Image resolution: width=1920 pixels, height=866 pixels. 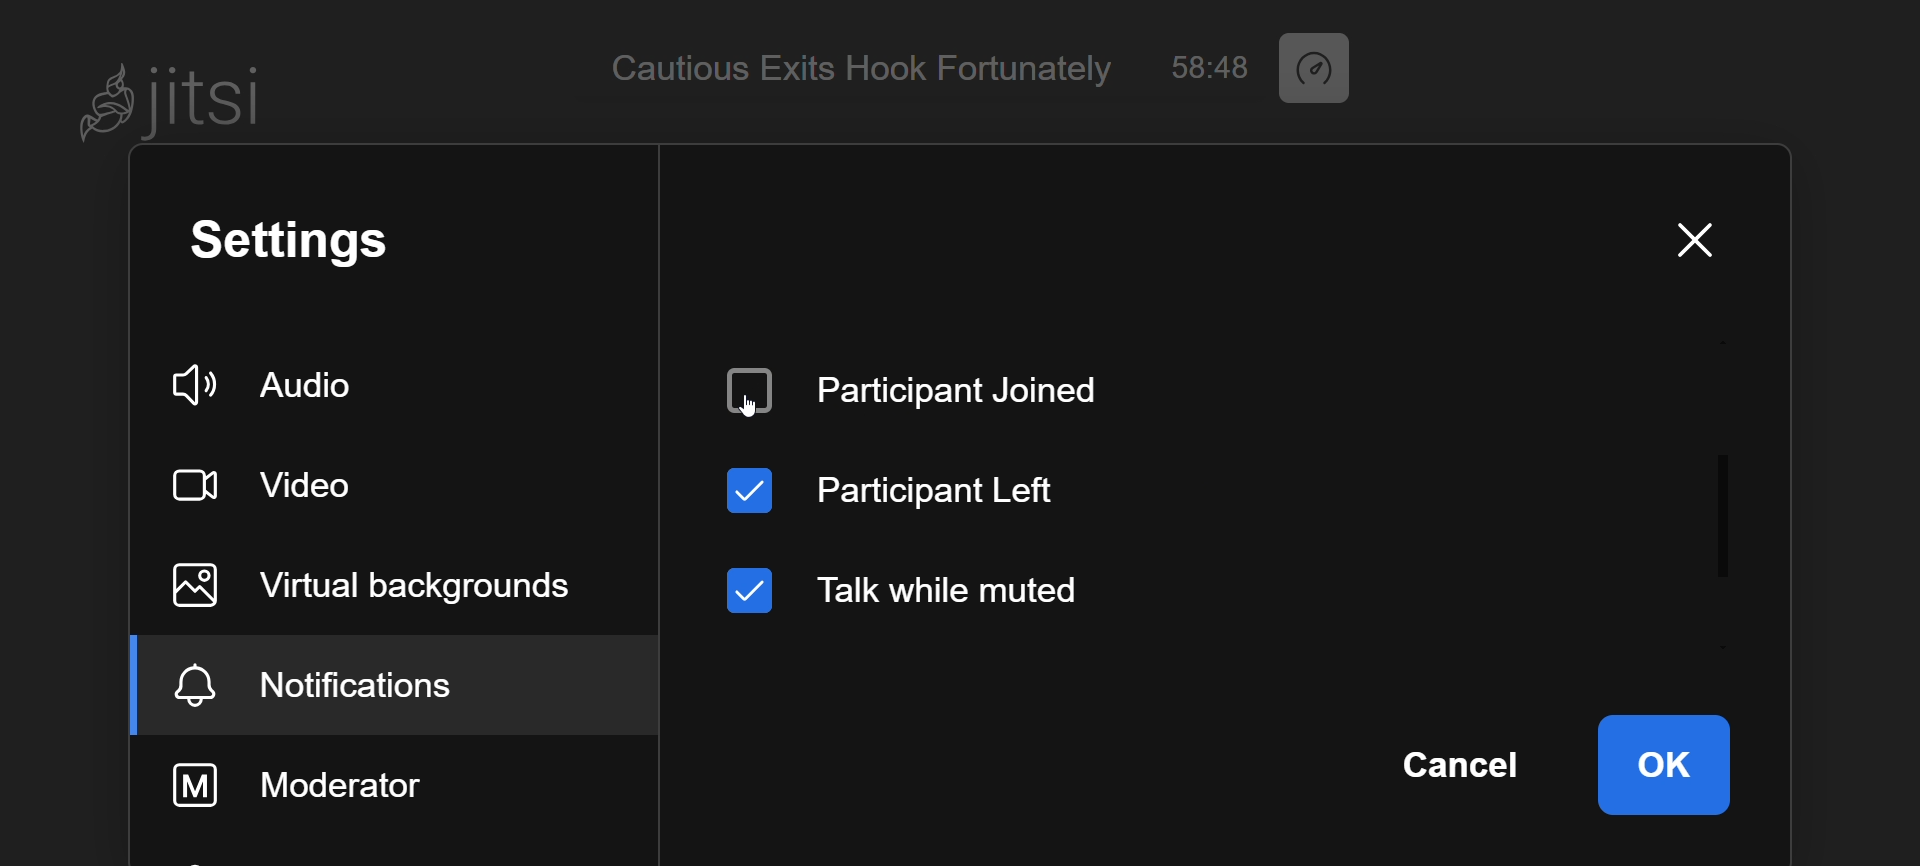 What do you see at coordinates (1724, 464) in the screenshot?
I see `scroll bar` at bounding box center [1724, 464].